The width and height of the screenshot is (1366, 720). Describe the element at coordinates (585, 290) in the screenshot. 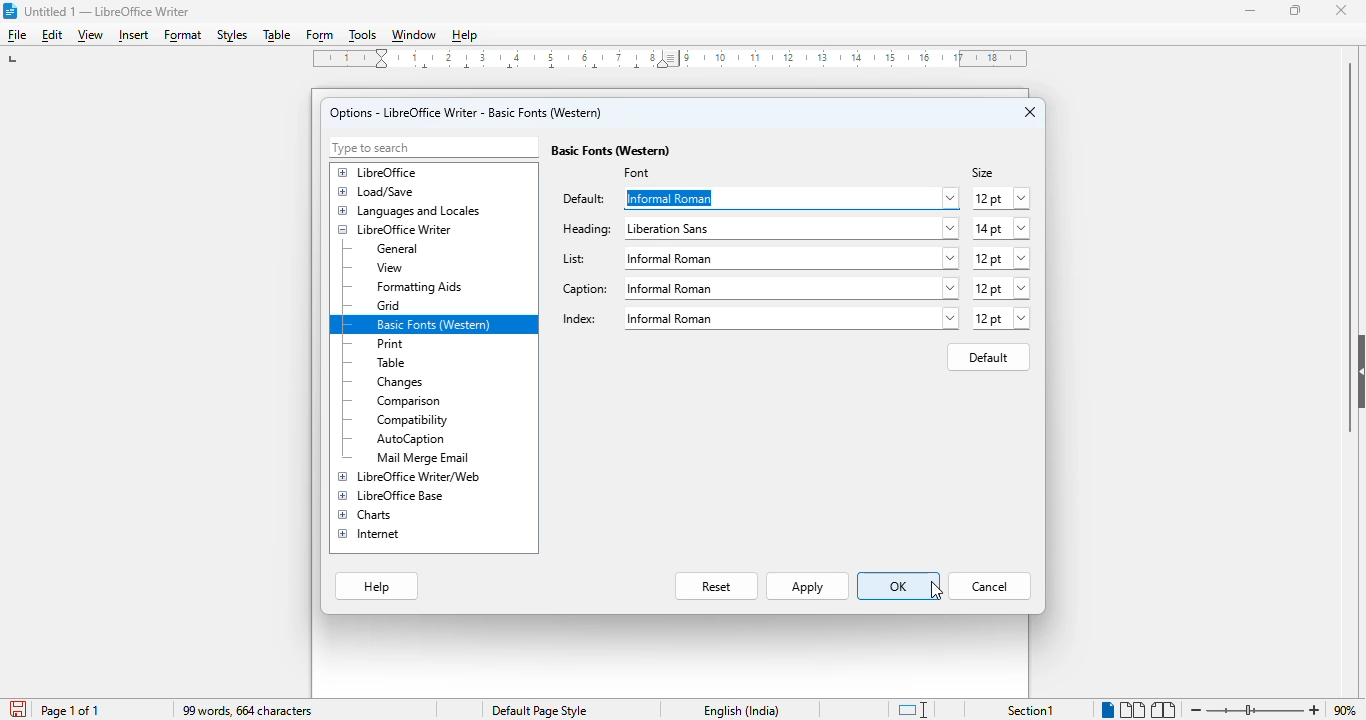

I see `caption: ` at that location.